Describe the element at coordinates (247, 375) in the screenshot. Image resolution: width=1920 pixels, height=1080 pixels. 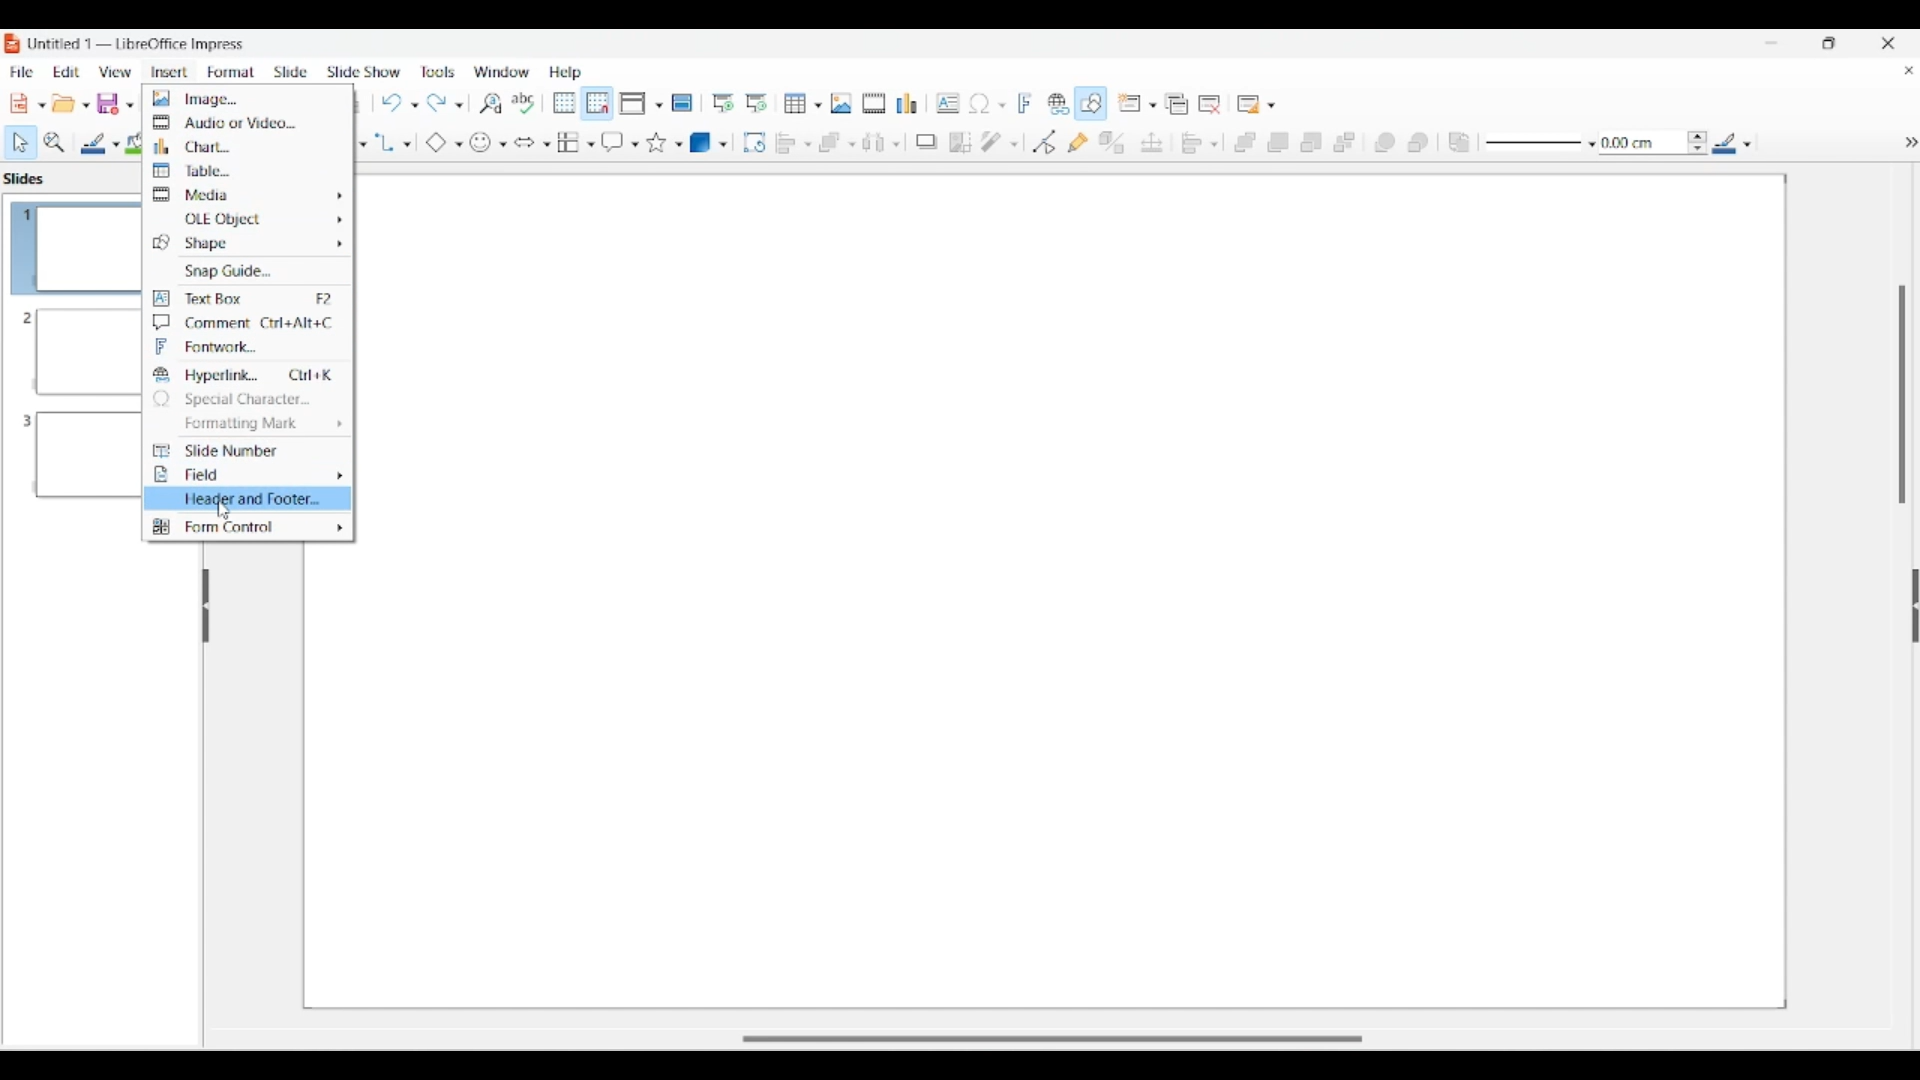
I see `Hyperlink` at that location.